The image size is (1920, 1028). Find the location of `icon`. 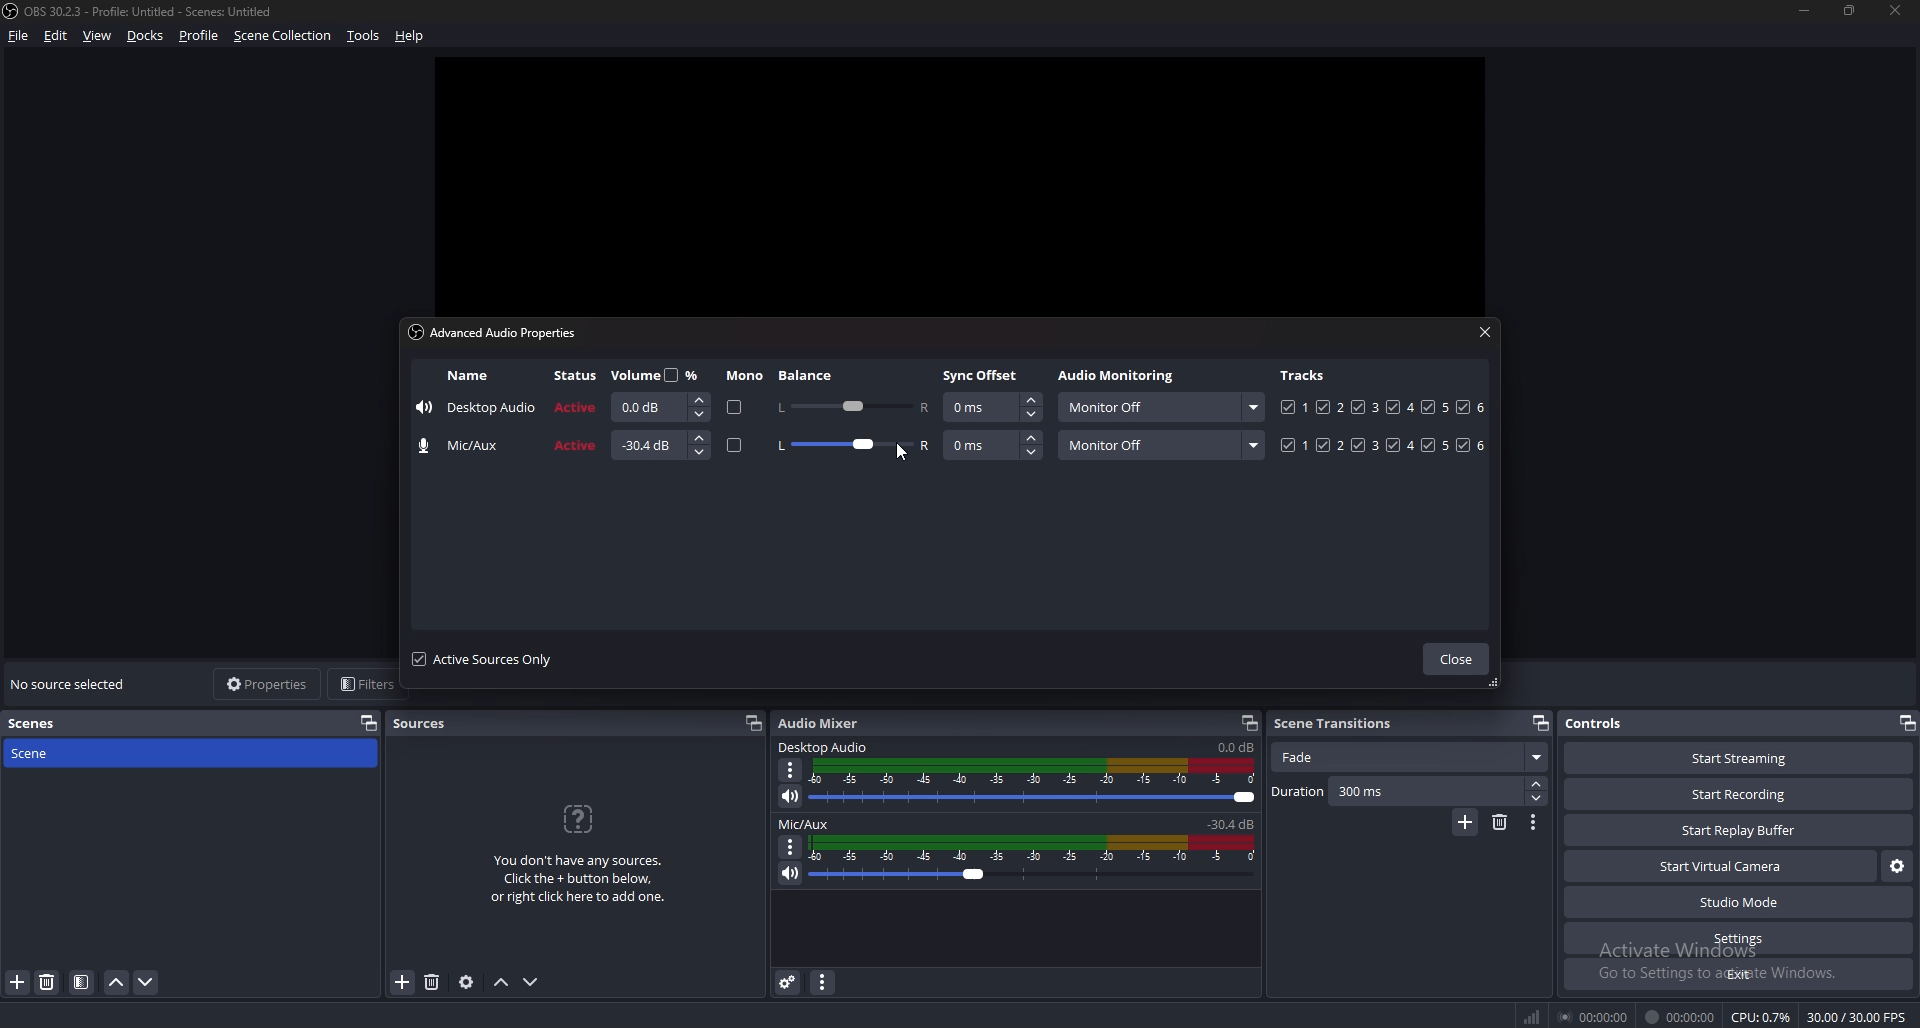

icon is located at coordinates (576, 818).